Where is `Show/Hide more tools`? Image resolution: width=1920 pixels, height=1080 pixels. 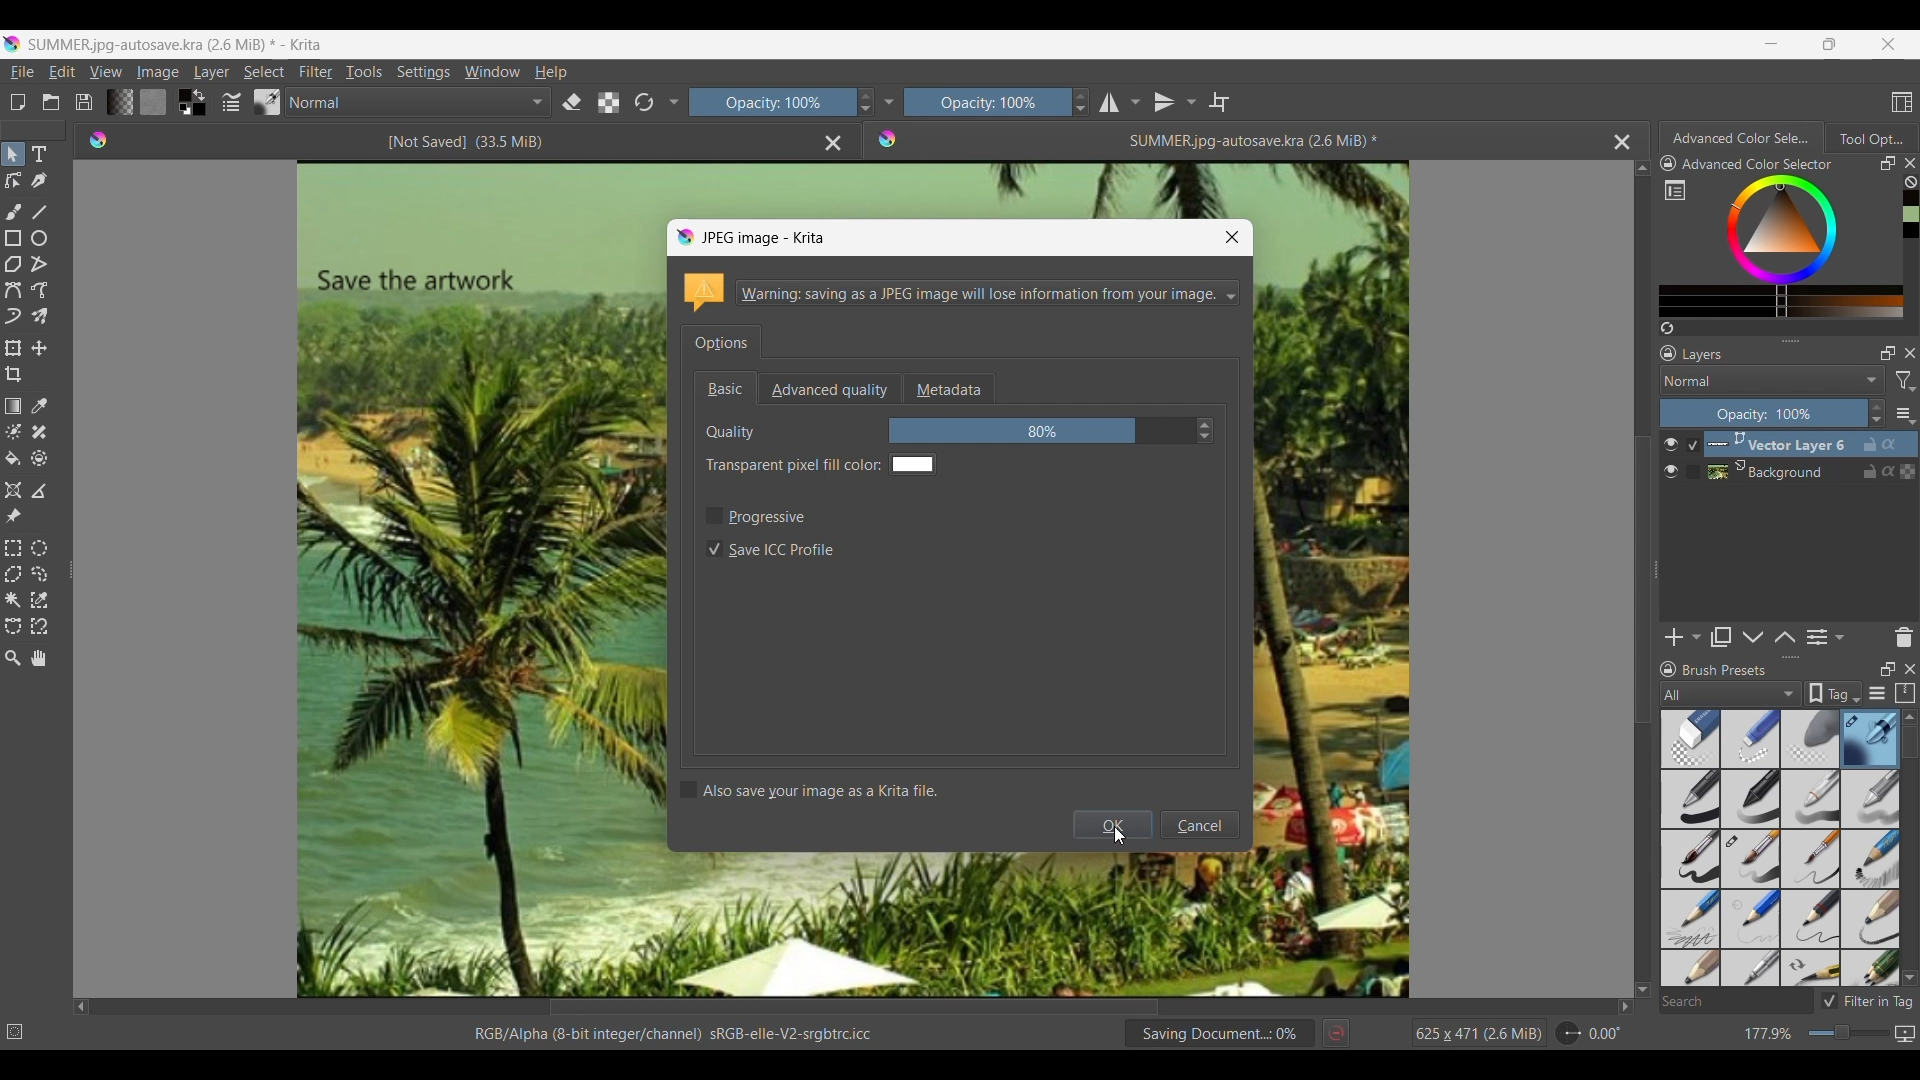
Show/Hide more tools is located at coordinates (675, 103).